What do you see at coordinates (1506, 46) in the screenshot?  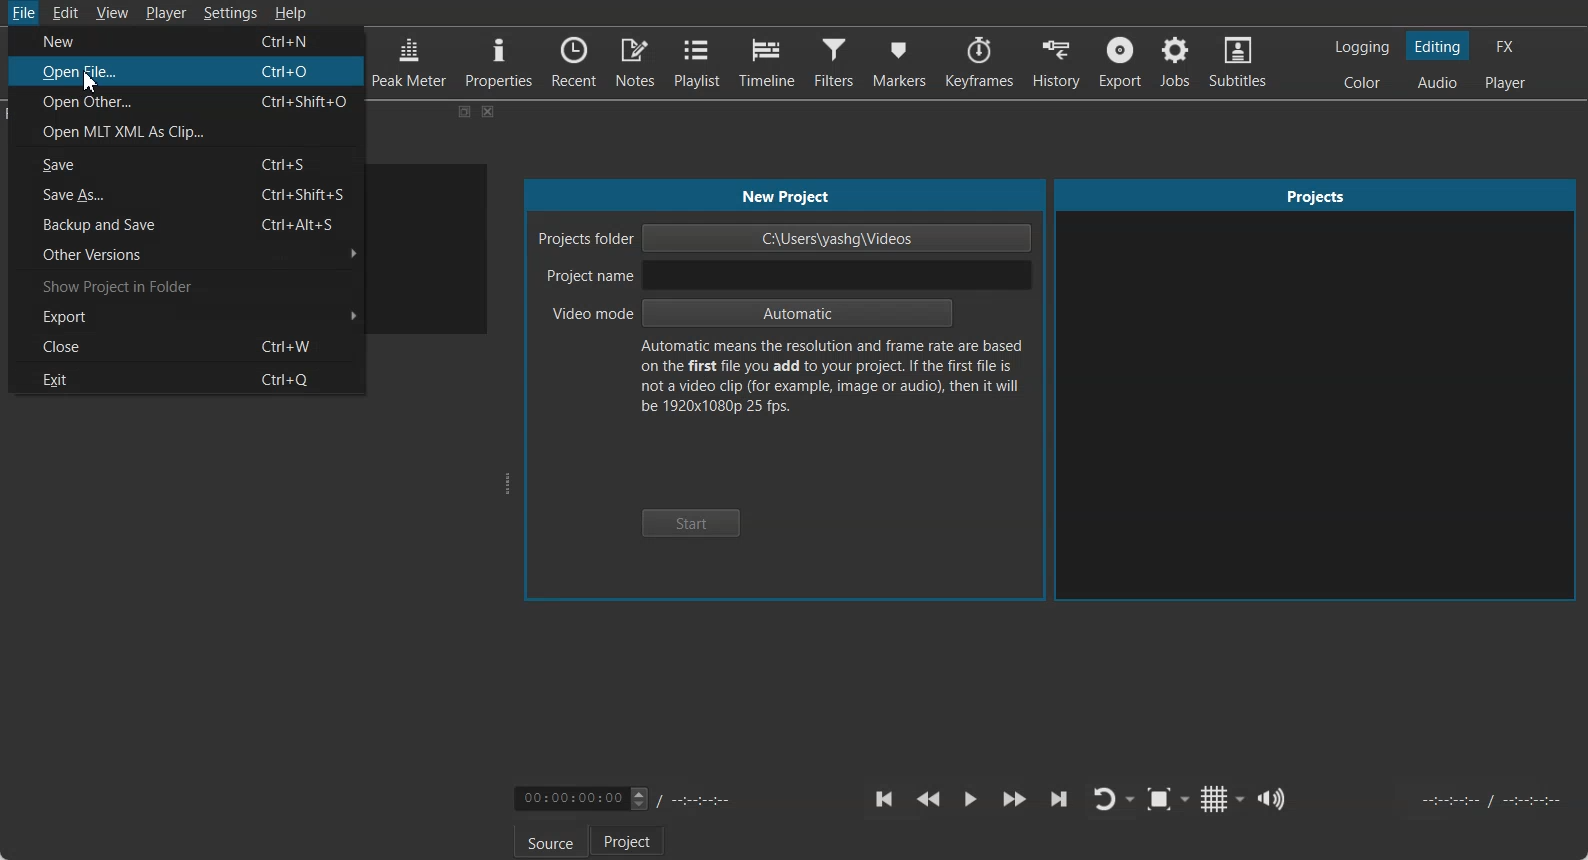 I see `Switching to the Effect layout` at bounding box center [1506, 46].